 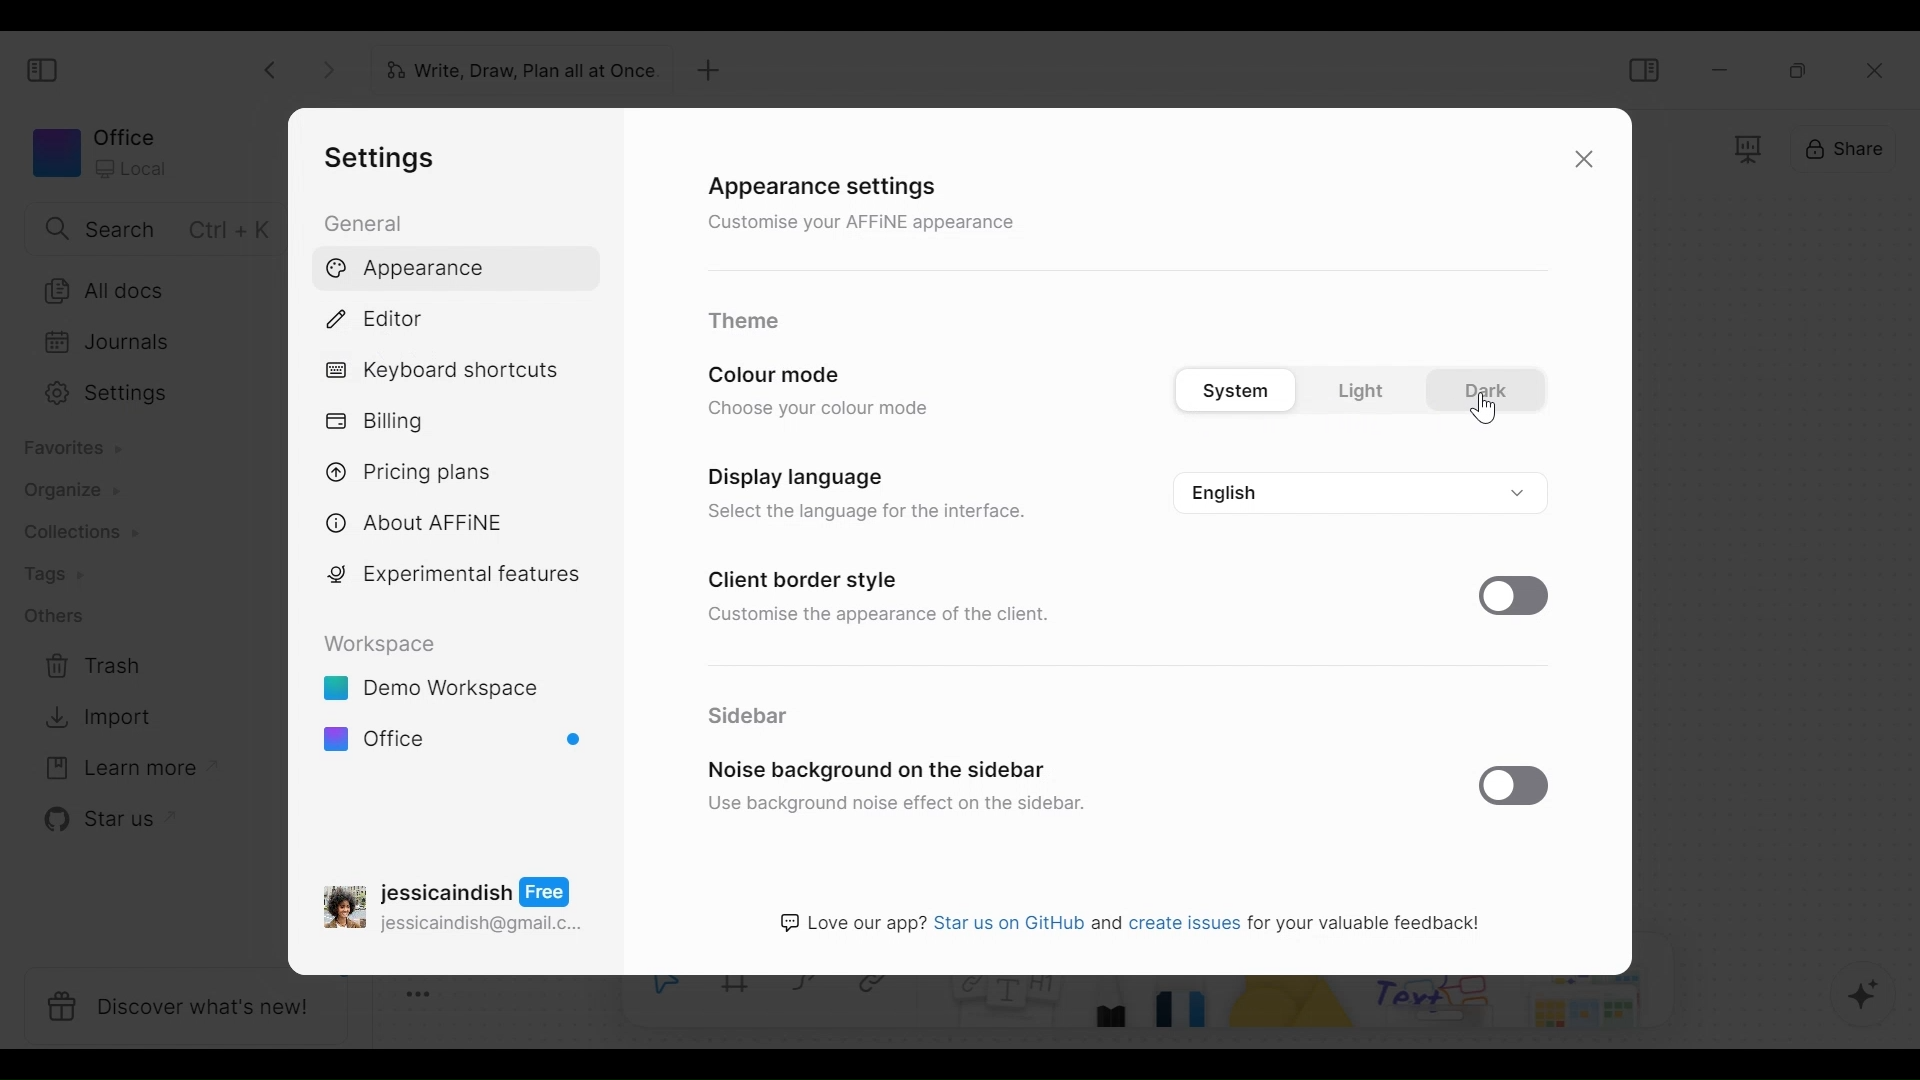 What do you see at coordinates (123, 771) in the screenshot?
I see `Learn more` at bounding box center [123, 771].